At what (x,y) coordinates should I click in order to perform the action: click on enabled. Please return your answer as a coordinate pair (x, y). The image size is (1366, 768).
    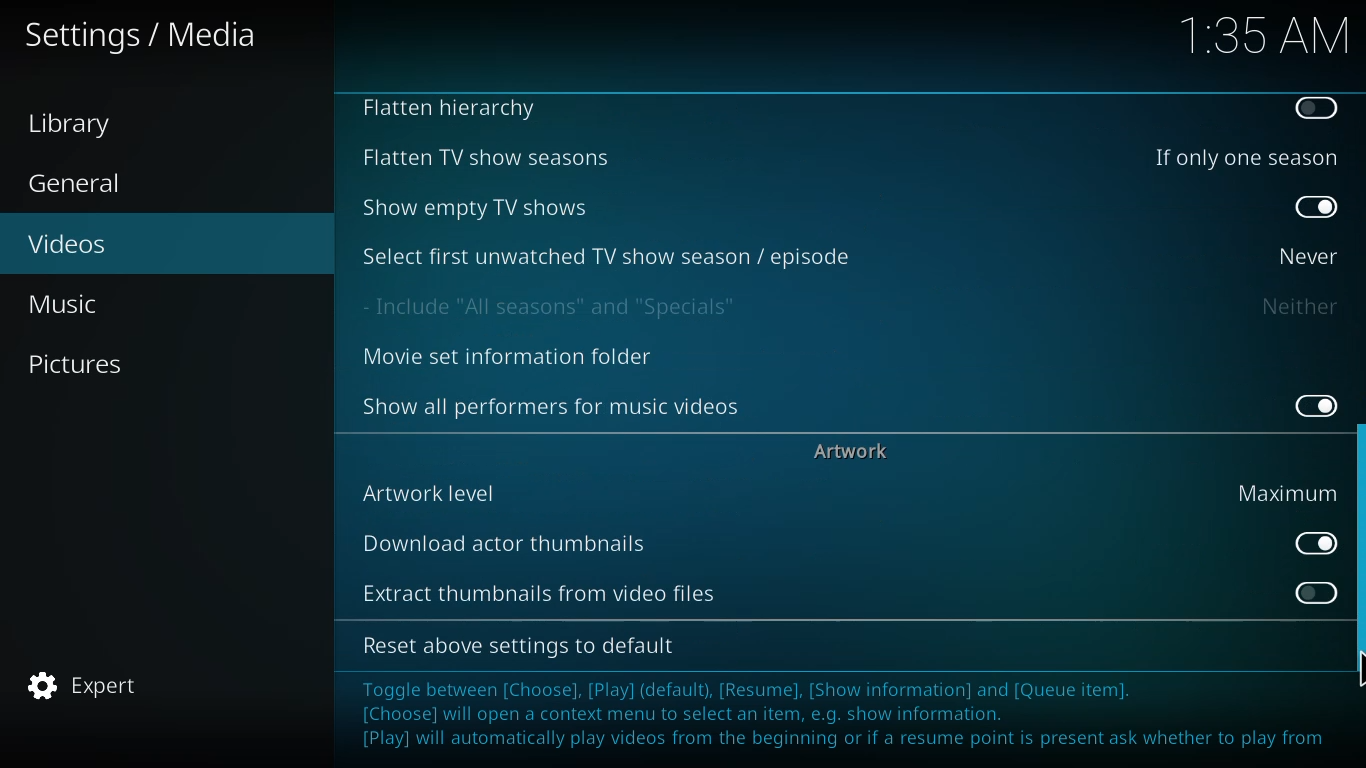
    Looking at the image, I should click on (1317, 208).